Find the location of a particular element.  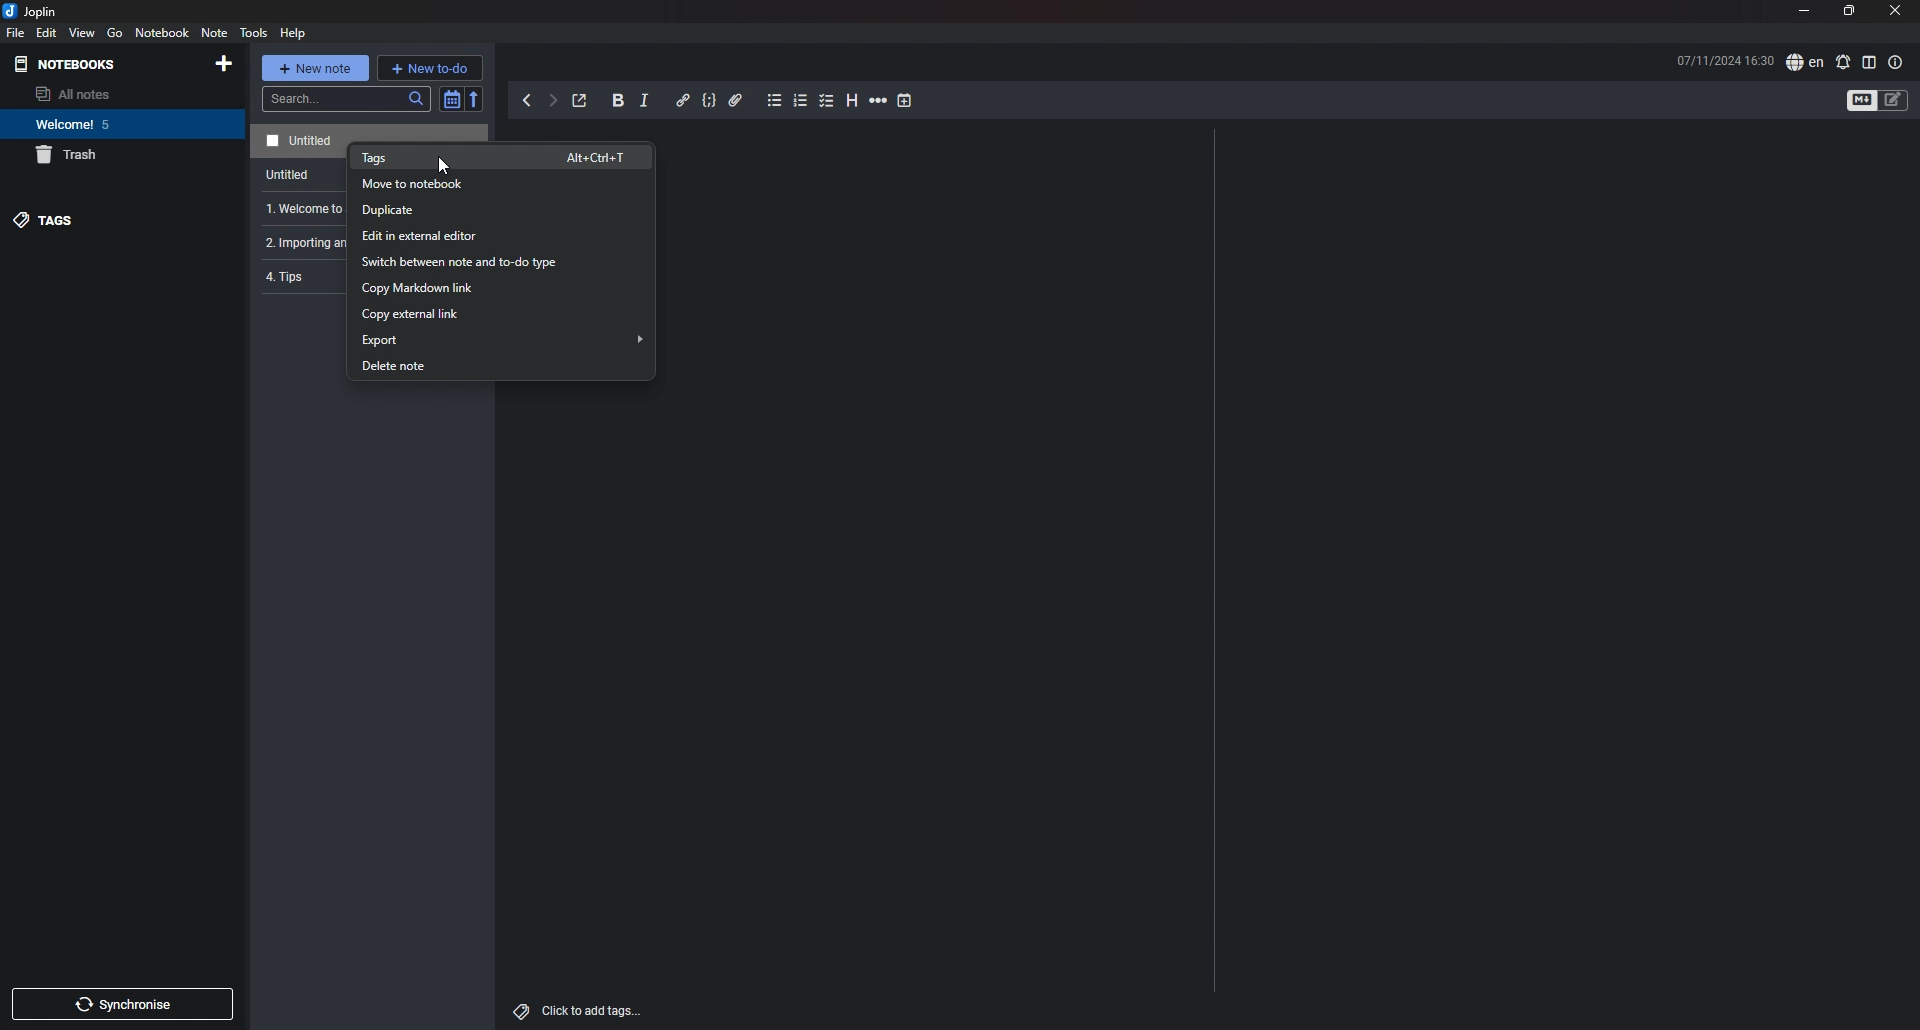

move to notebook is located at coordinates (494, 184).